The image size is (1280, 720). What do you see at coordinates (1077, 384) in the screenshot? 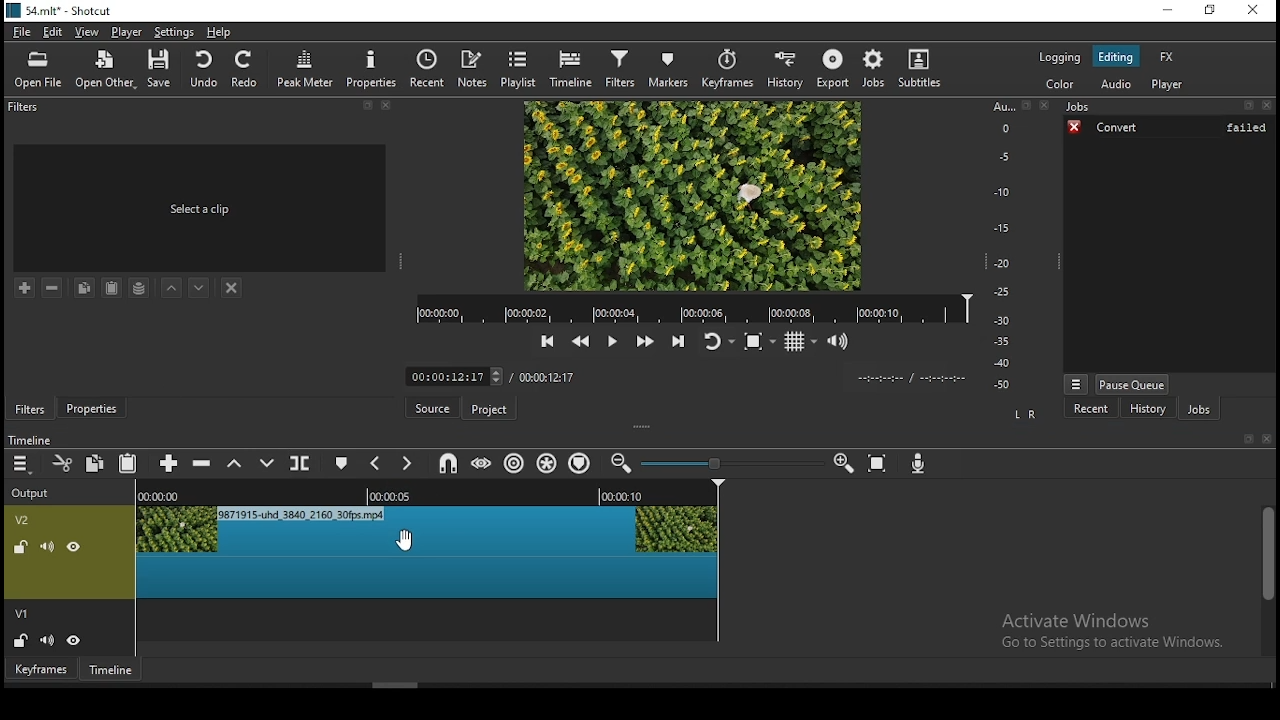
I see `jobs menu` at bounding box center [1077, 384].